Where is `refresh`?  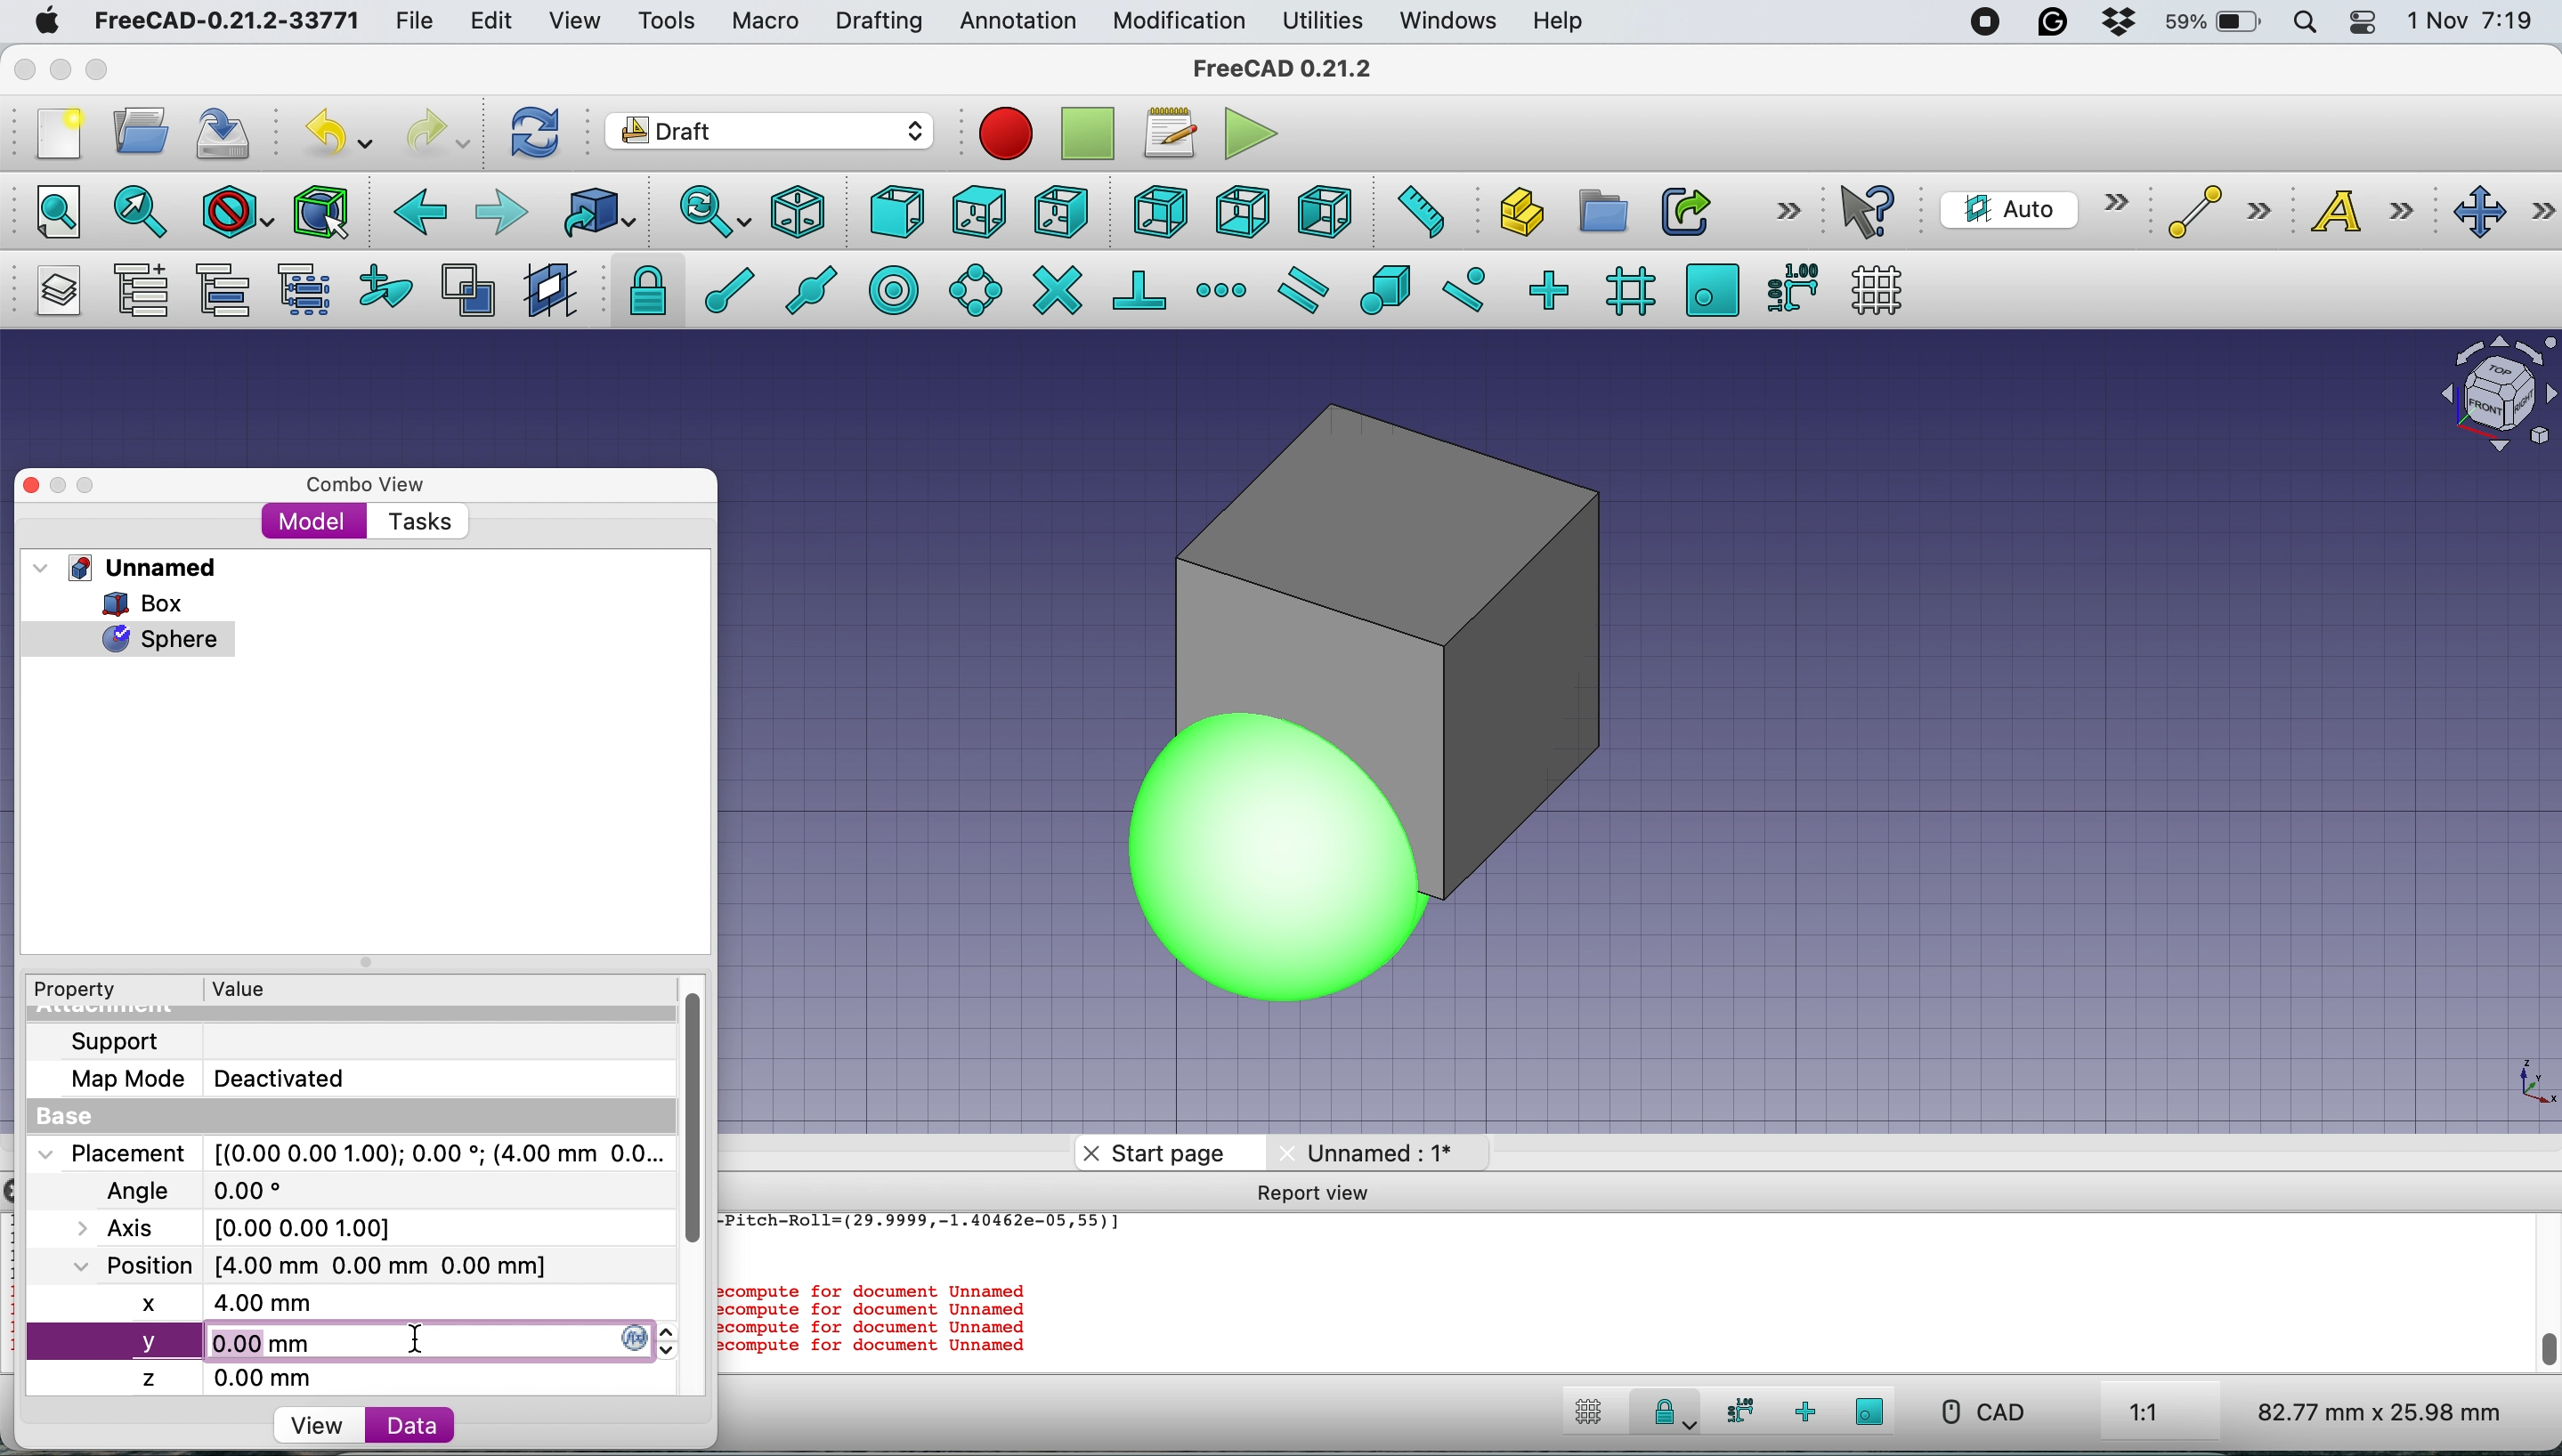
refresh is located at coordinates (531, 131).